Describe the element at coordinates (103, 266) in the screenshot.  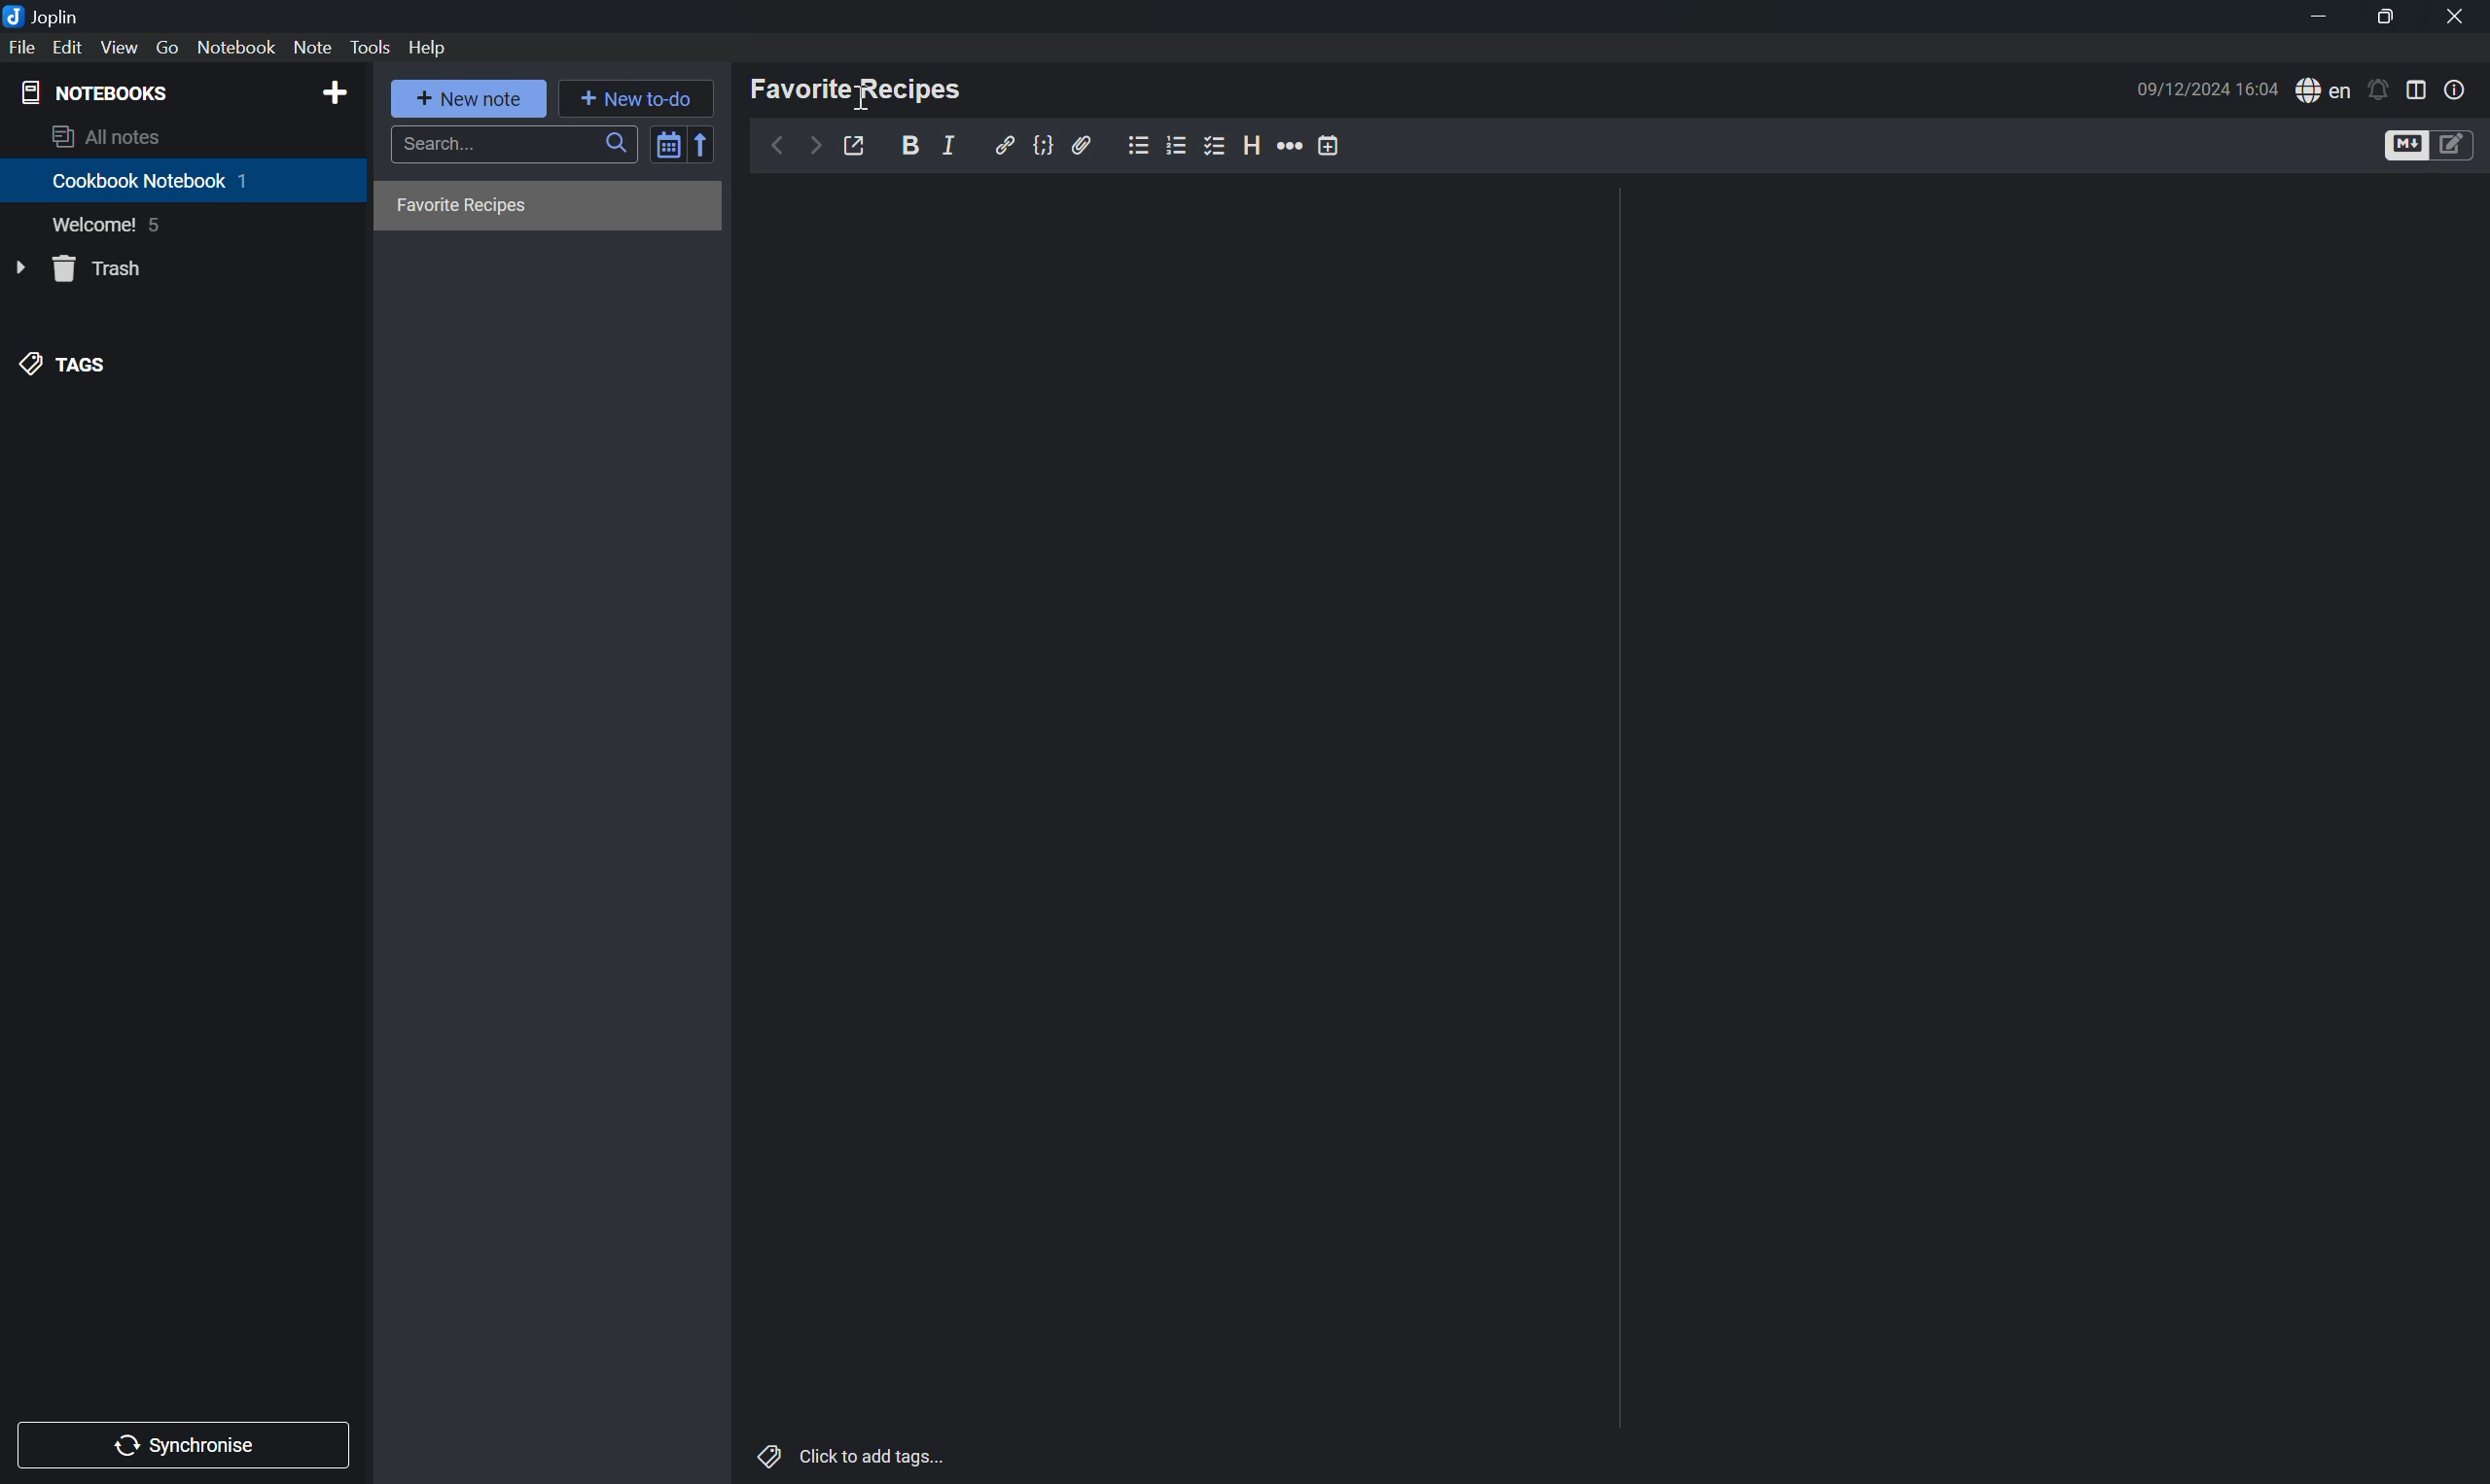
I see `Trash` at that location.